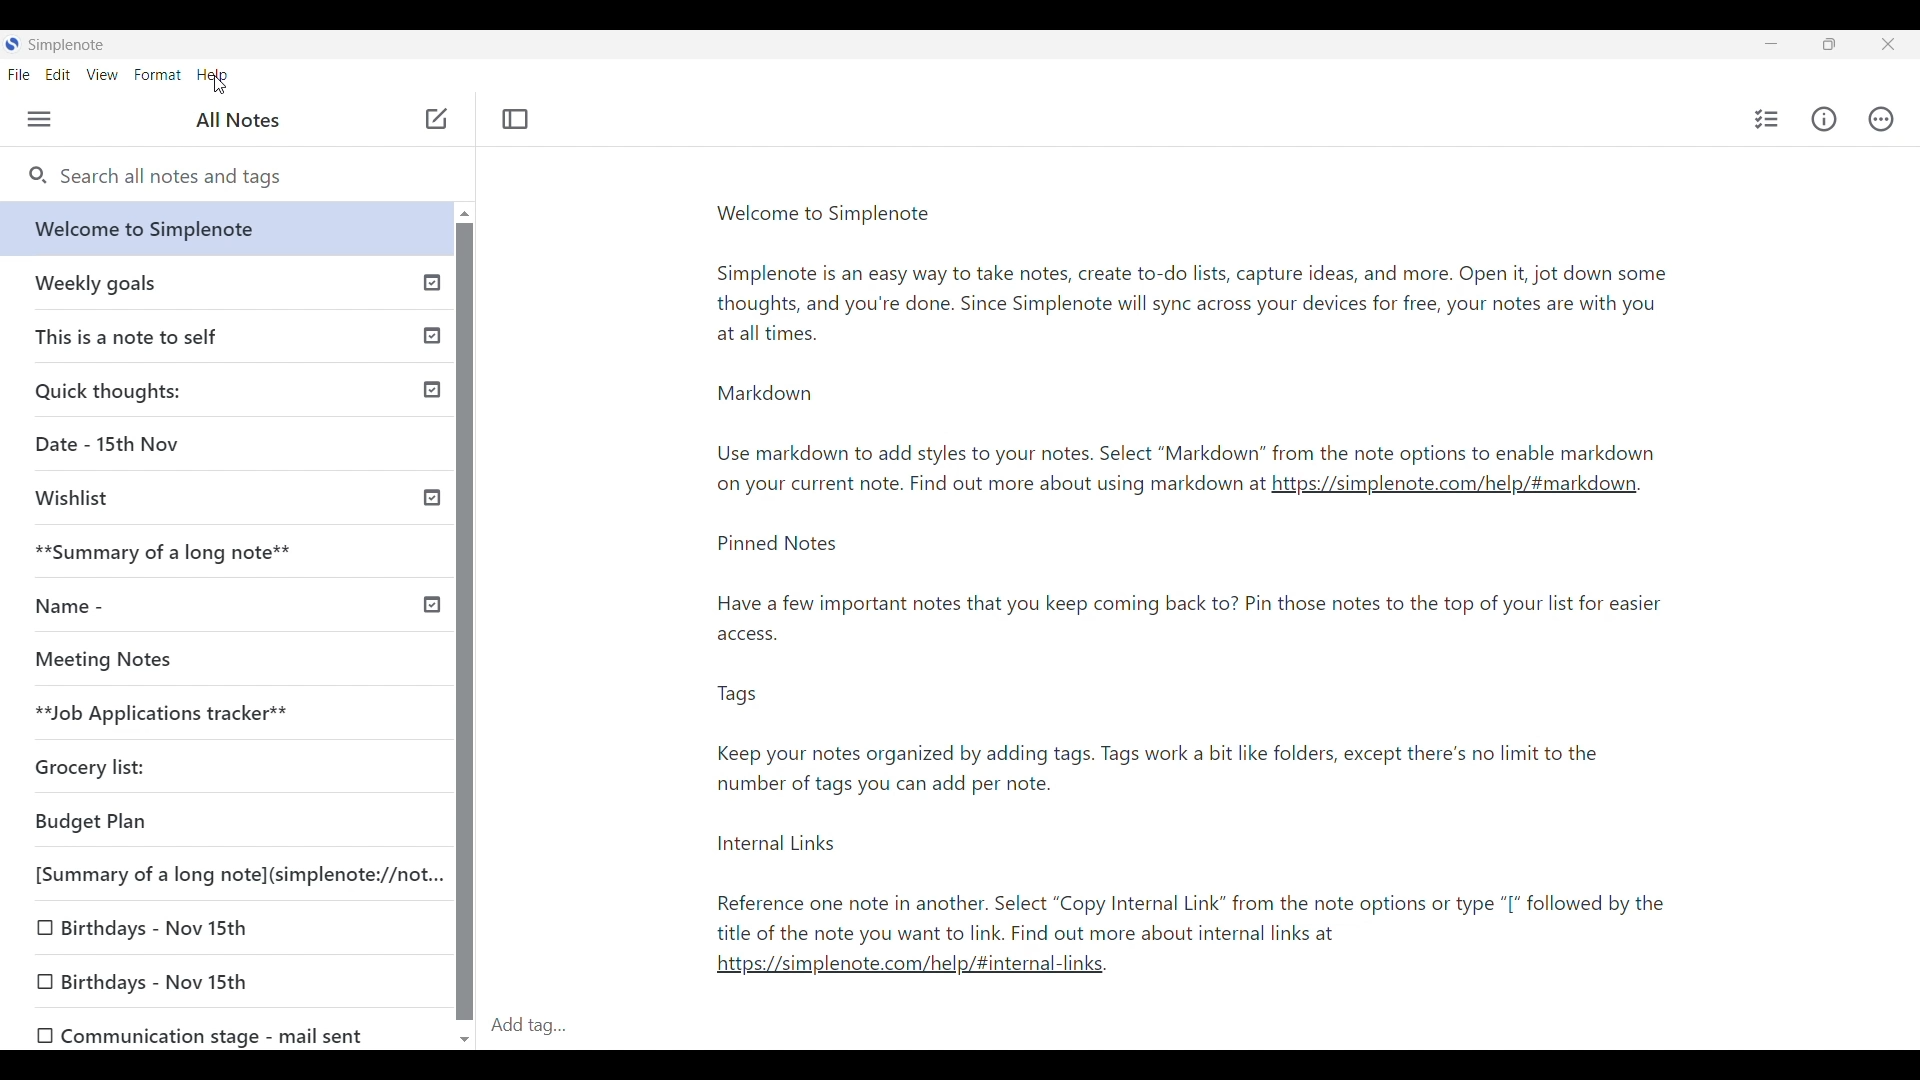 The height and width of the screenshot is (1080, 1920). I want to click on Welcome to simplenote-note1, so click(1189, 333).